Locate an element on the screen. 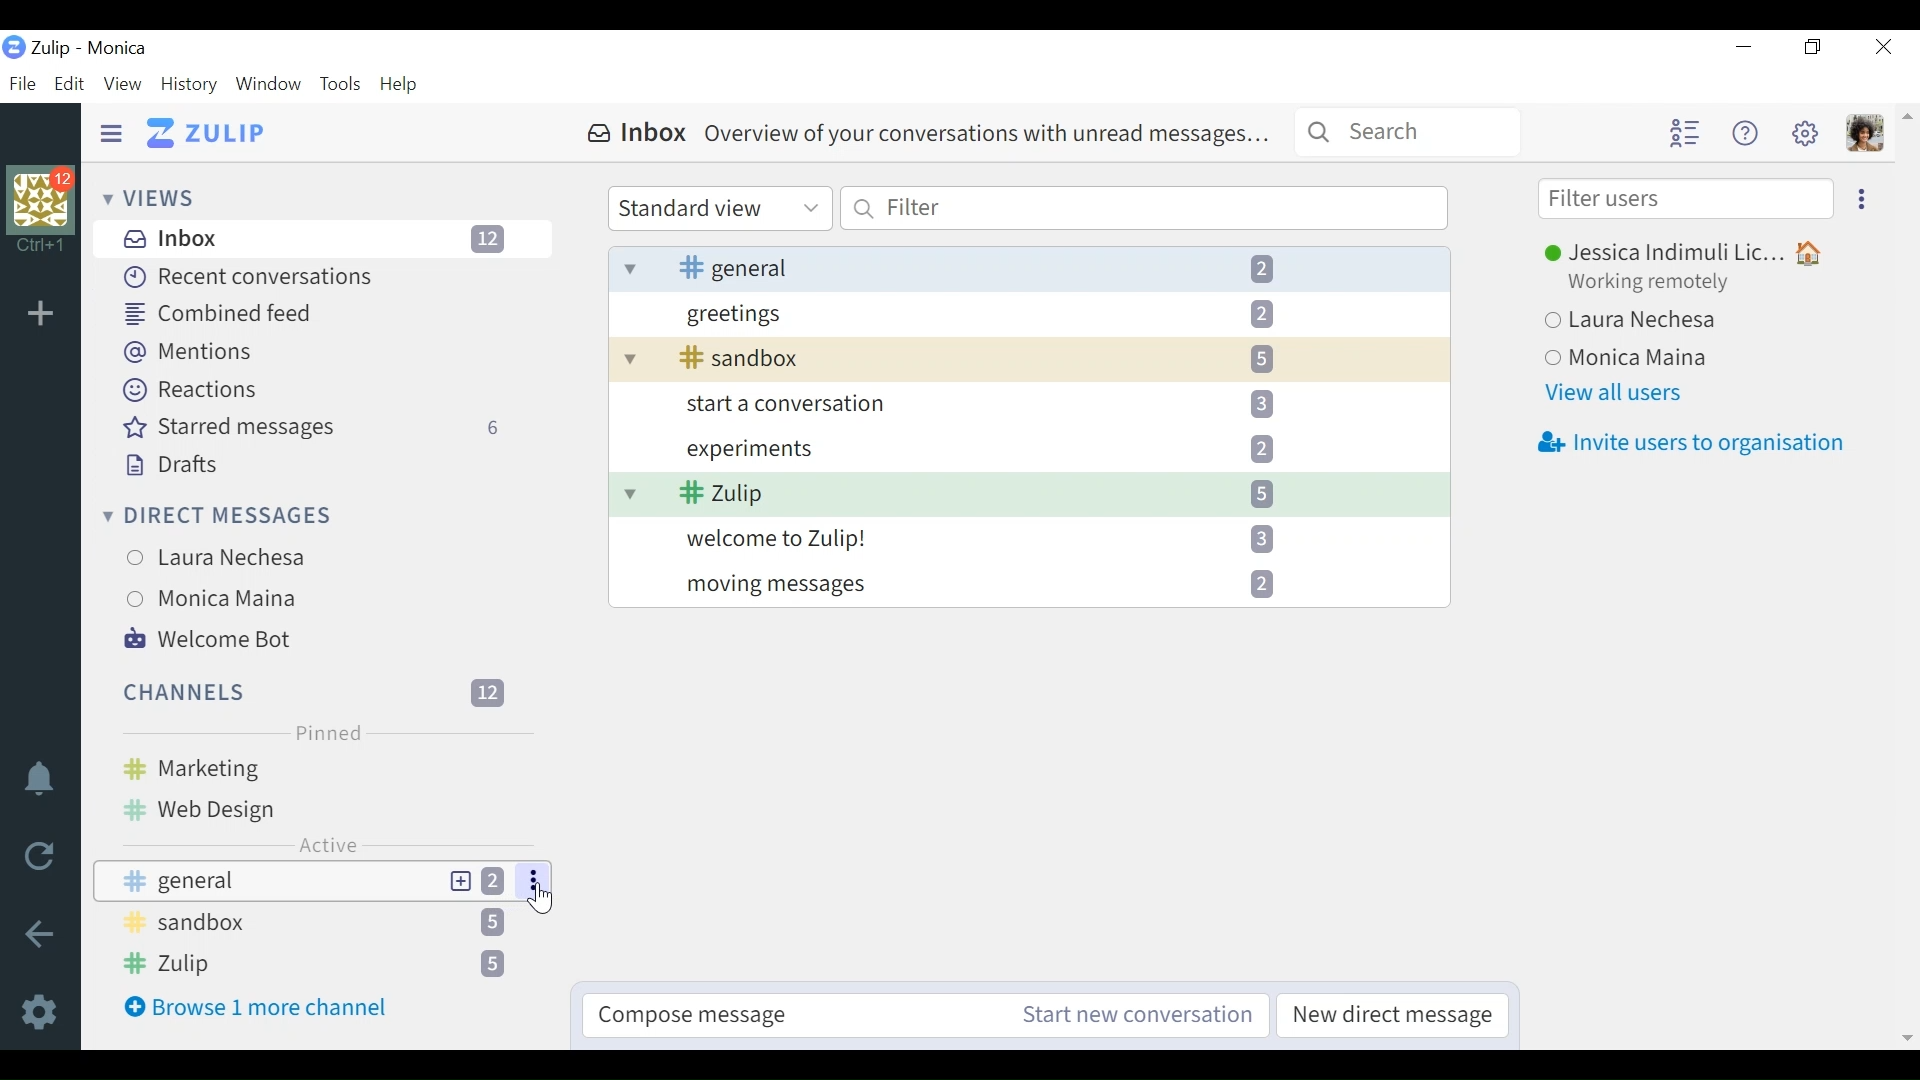 The height and width of the screenshot is (1080, 1920). Help is located at coordinates (400, 86).